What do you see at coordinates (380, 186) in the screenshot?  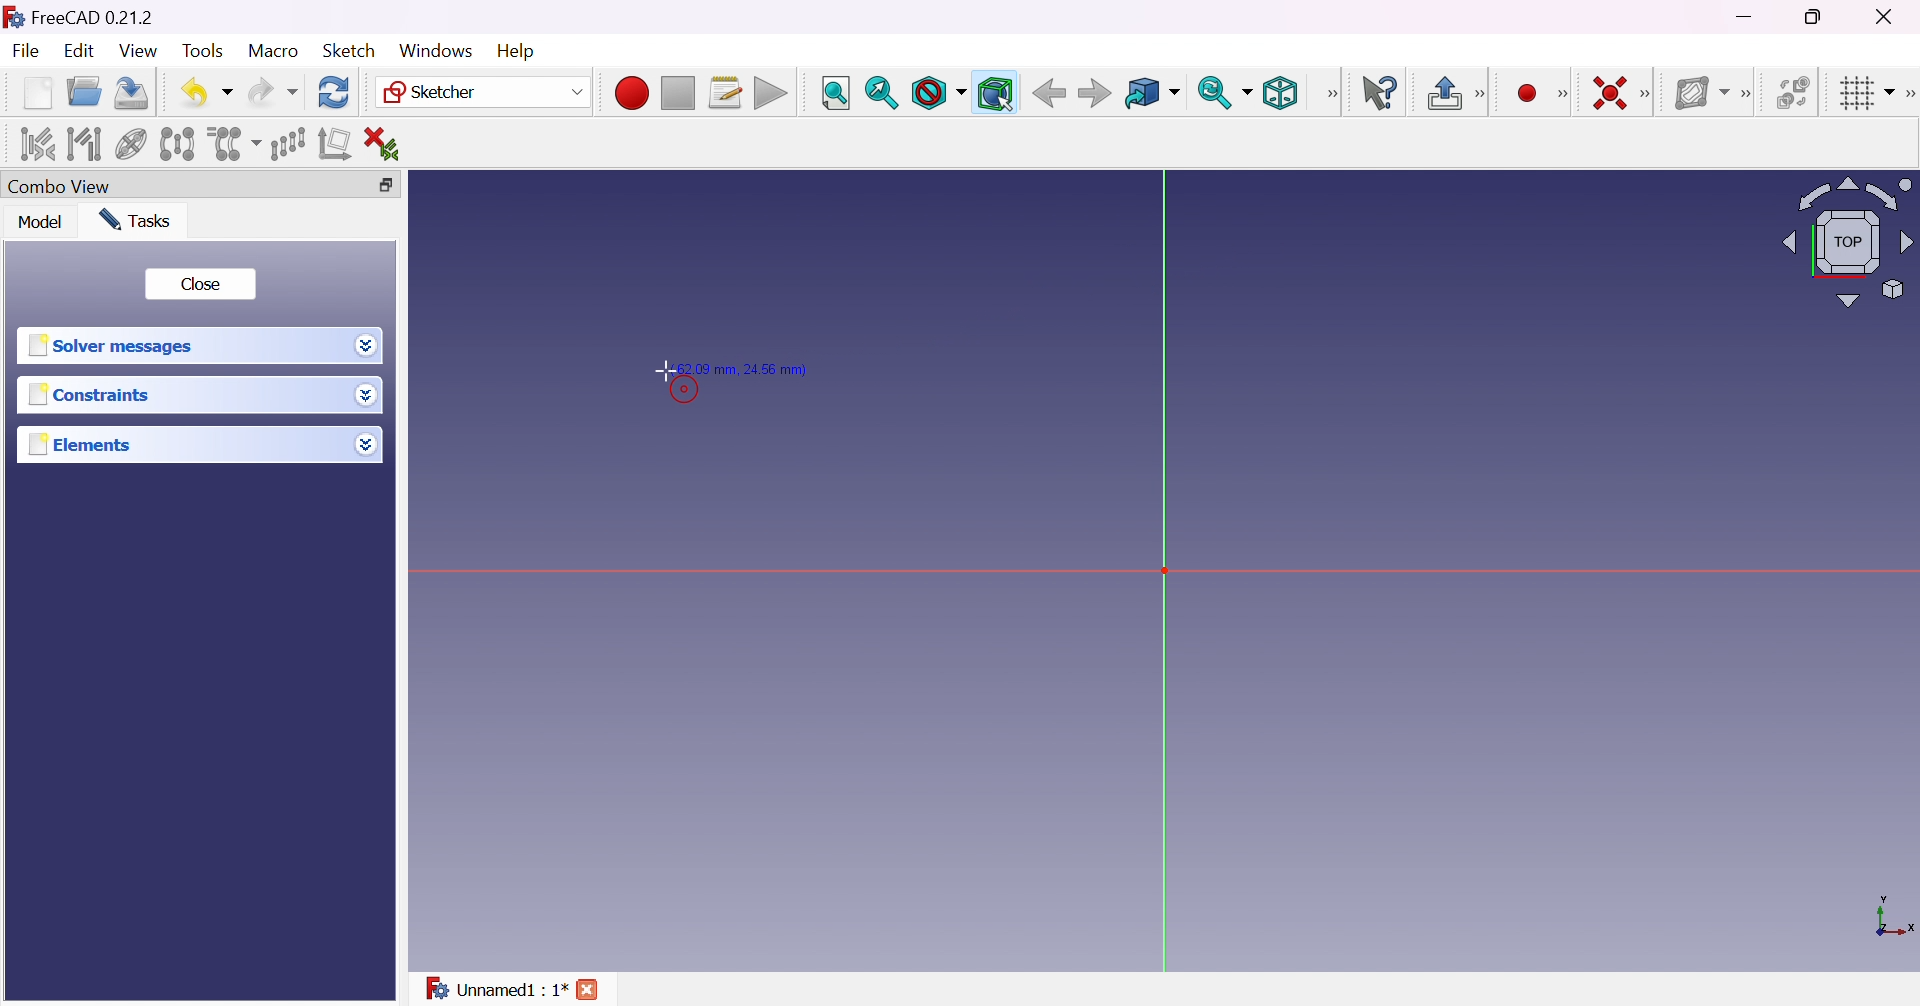 I see `Restore down` at bounding box center [380, 186].